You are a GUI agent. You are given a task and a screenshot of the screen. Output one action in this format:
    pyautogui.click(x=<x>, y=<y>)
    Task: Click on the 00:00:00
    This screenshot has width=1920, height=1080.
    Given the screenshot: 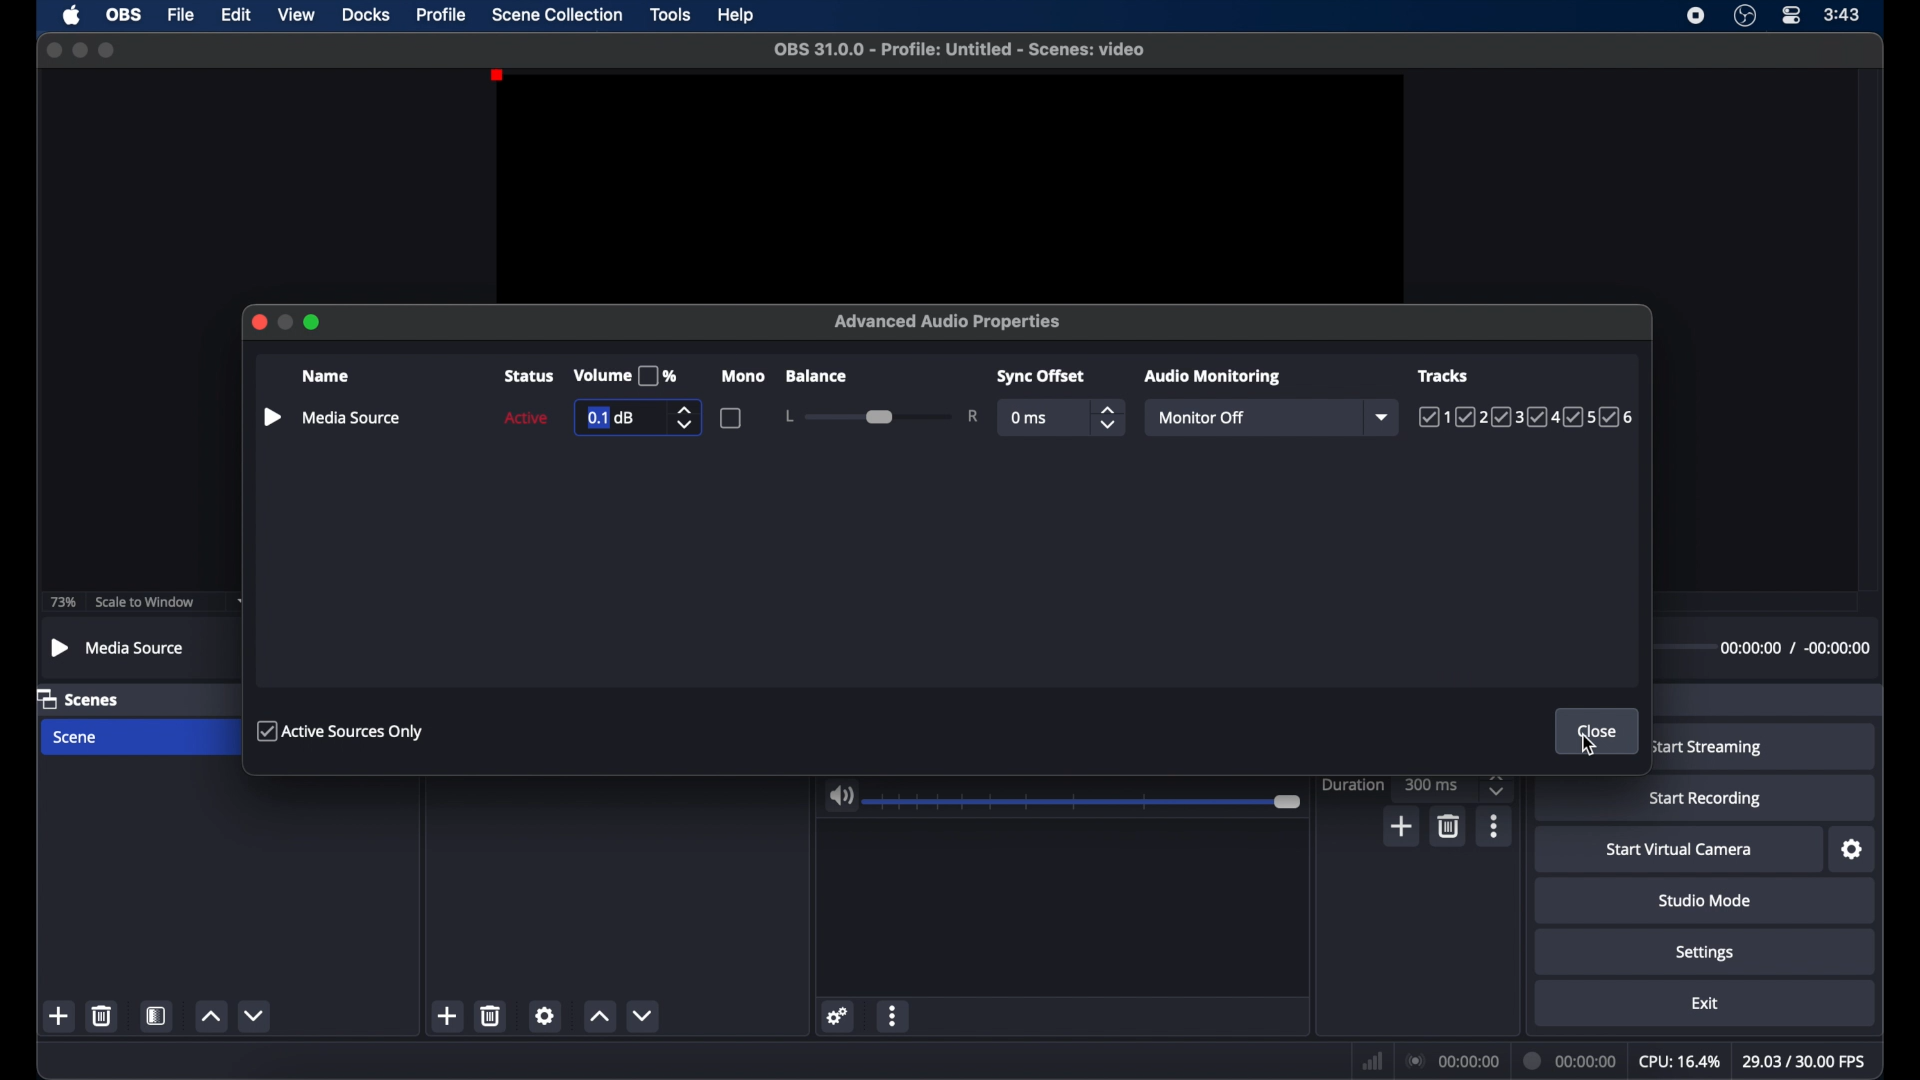 What is the action you would take?
    pyautogui.click(x=1454, y=1062)
    